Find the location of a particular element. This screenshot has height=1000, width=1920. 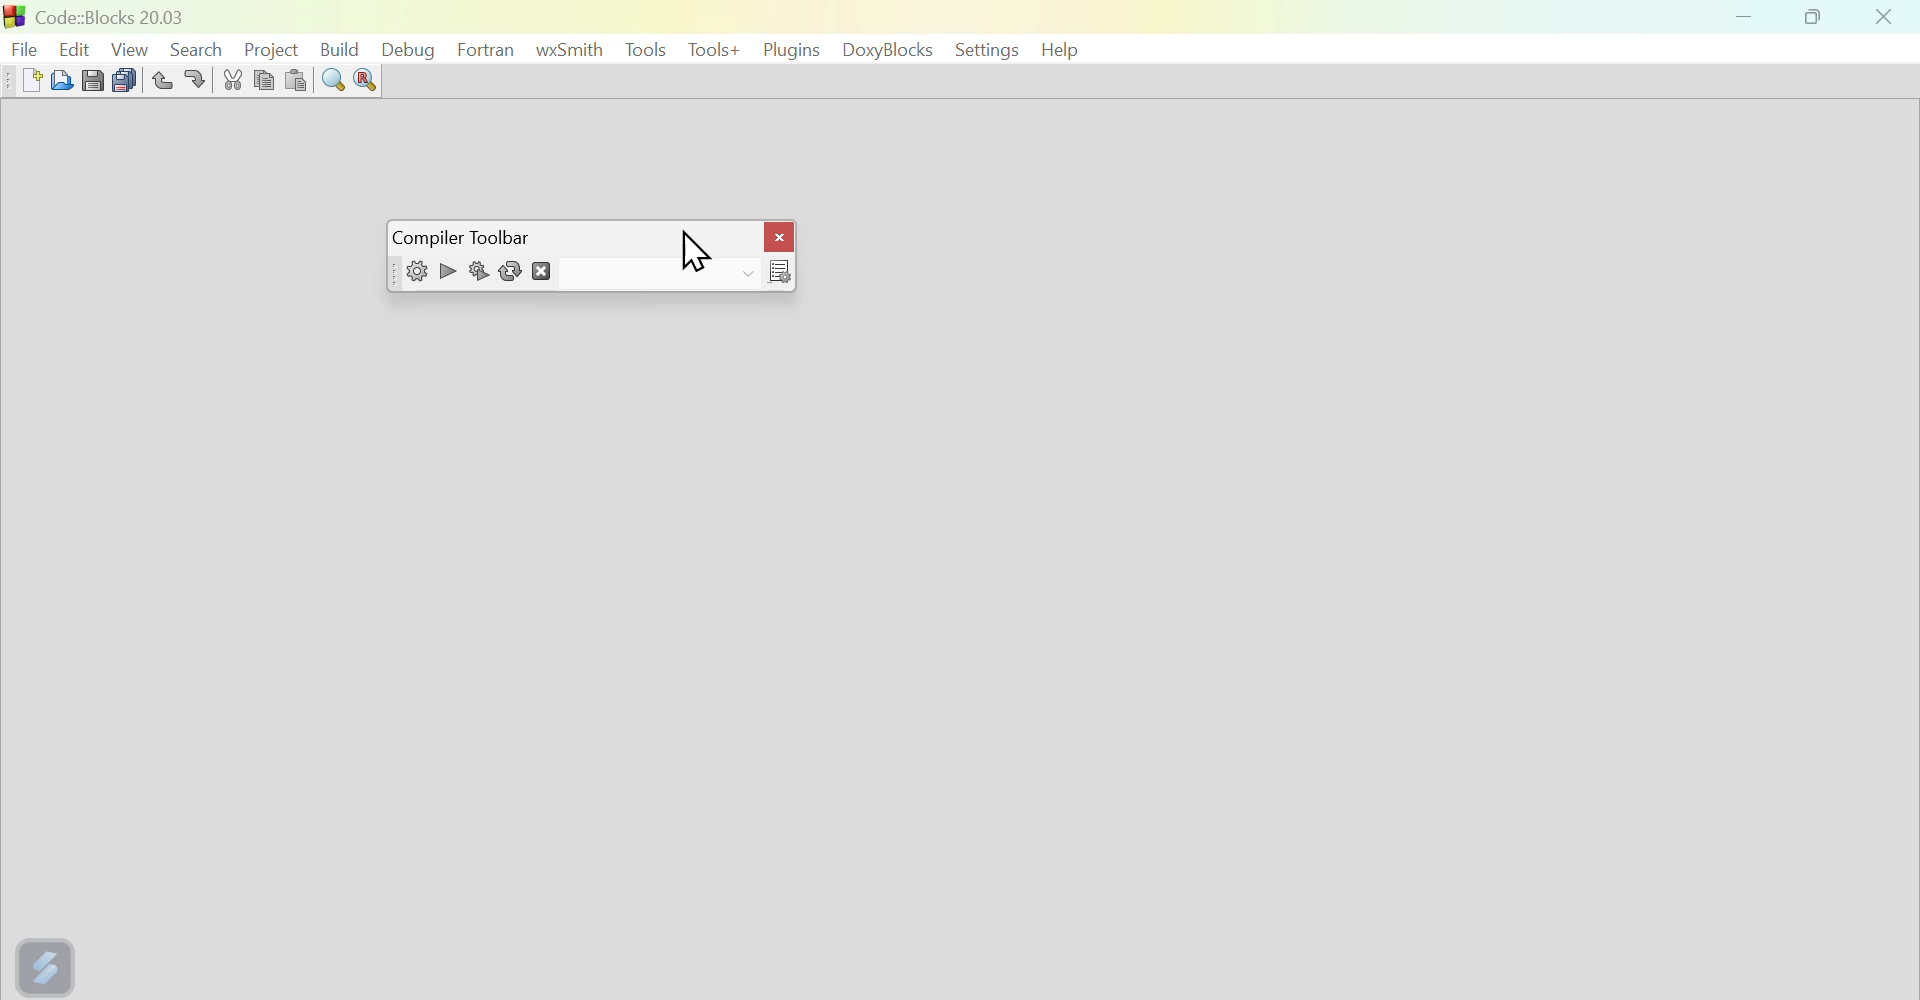

Redo is located at coordinates (202, 78).